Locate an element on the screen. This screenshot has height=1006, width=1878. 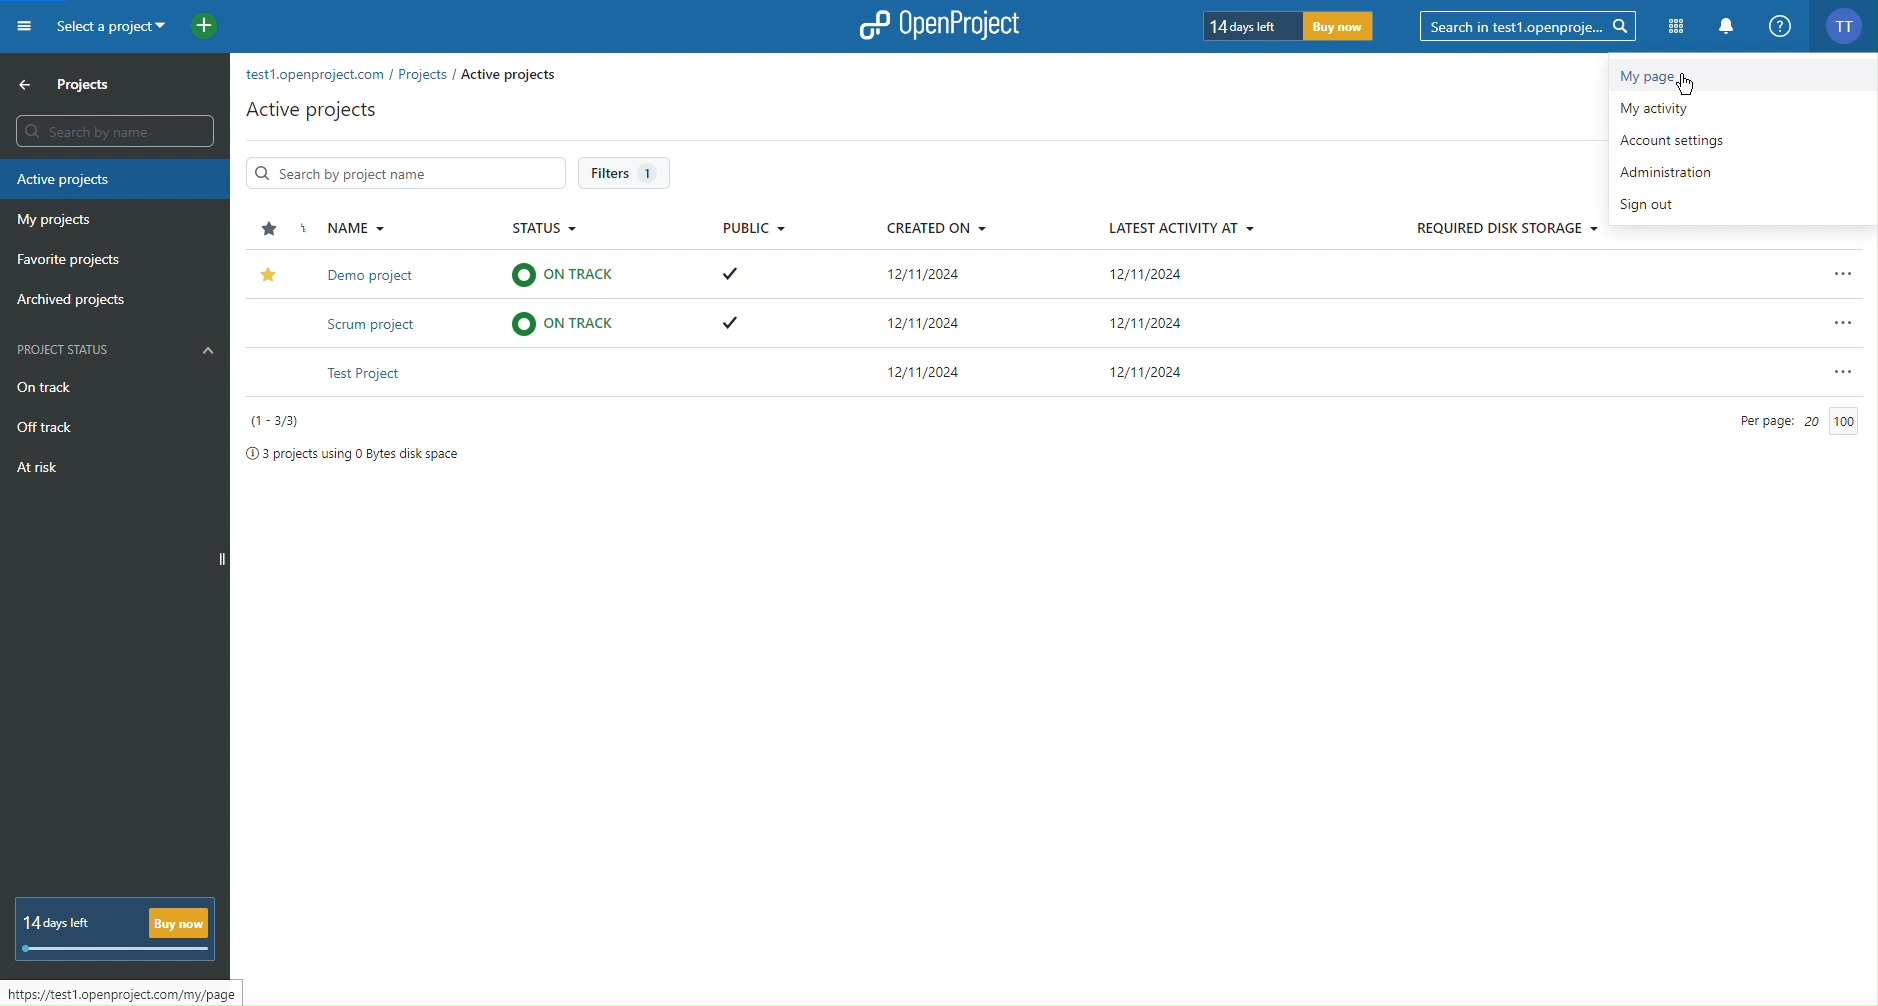
Numbers is located at coordinates (284, 421).